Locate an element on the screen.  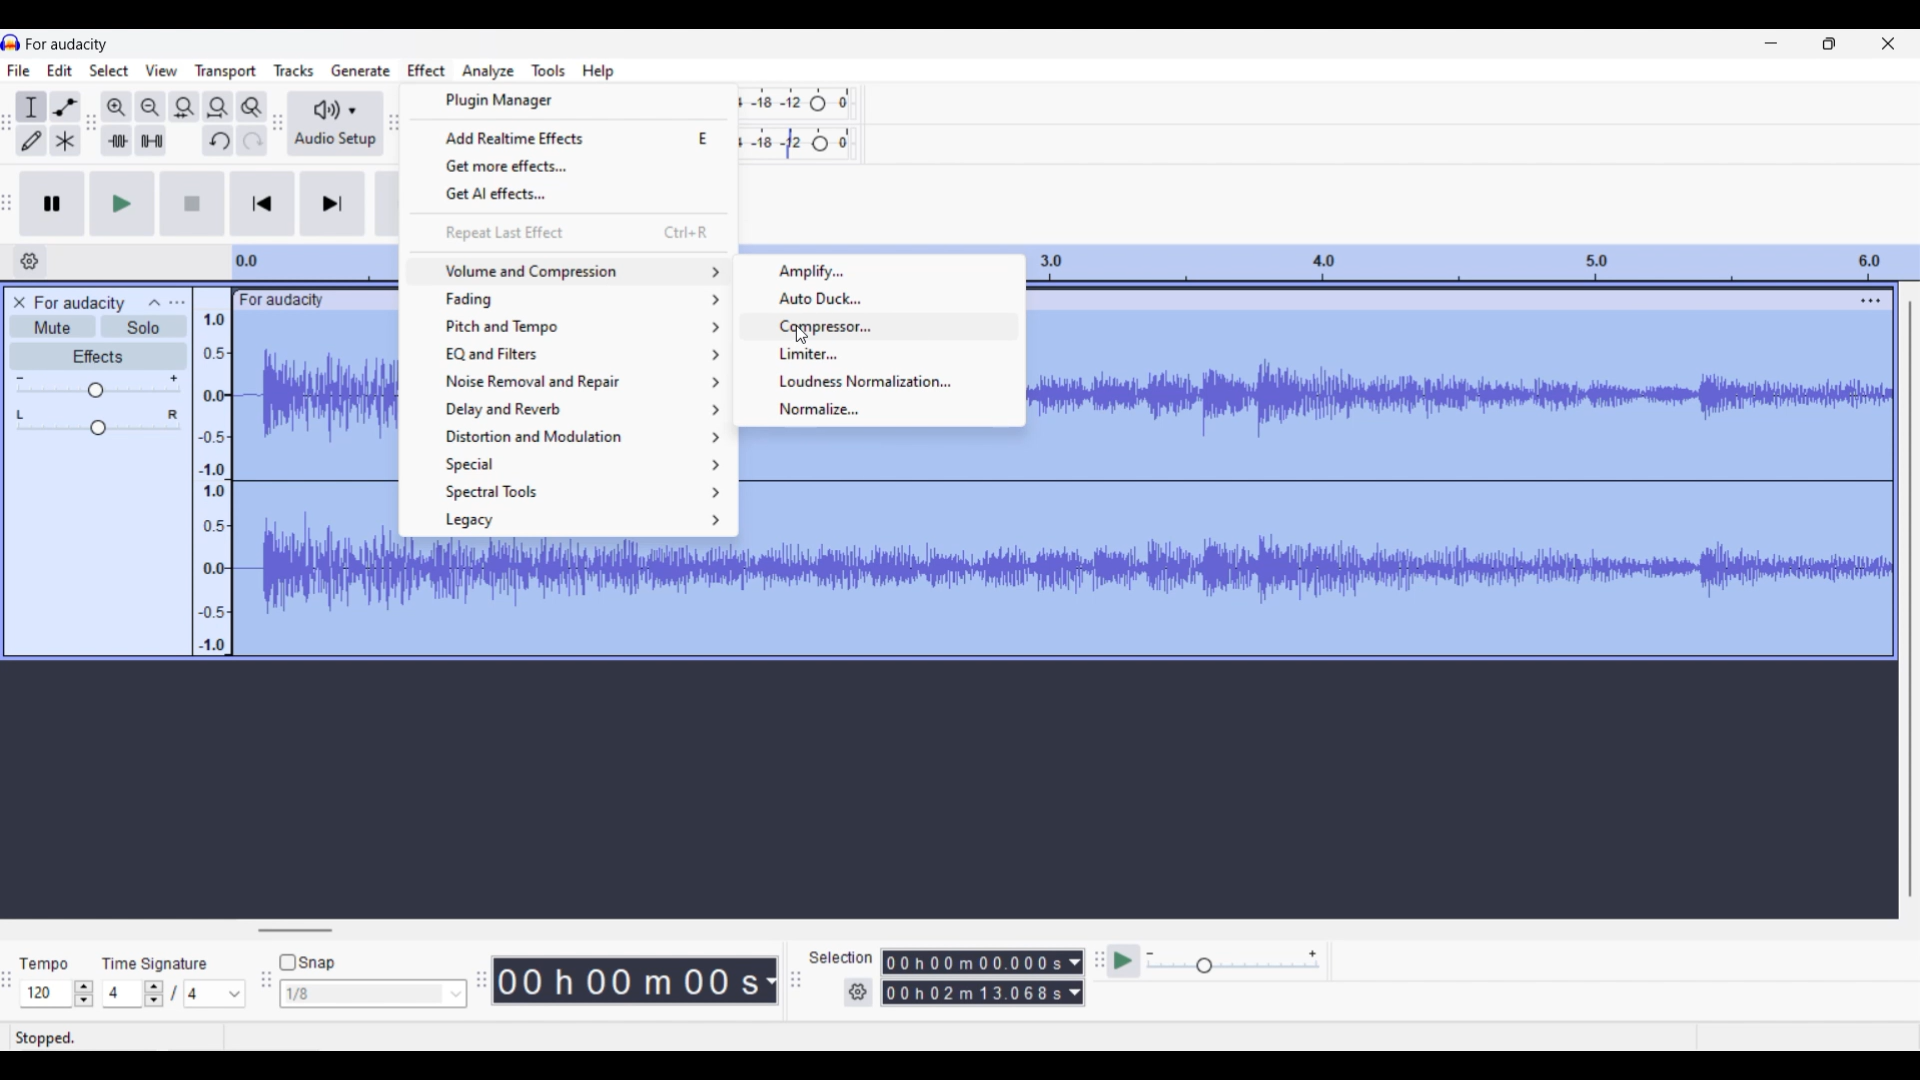
Help menu is located at coordinates (599, 72).